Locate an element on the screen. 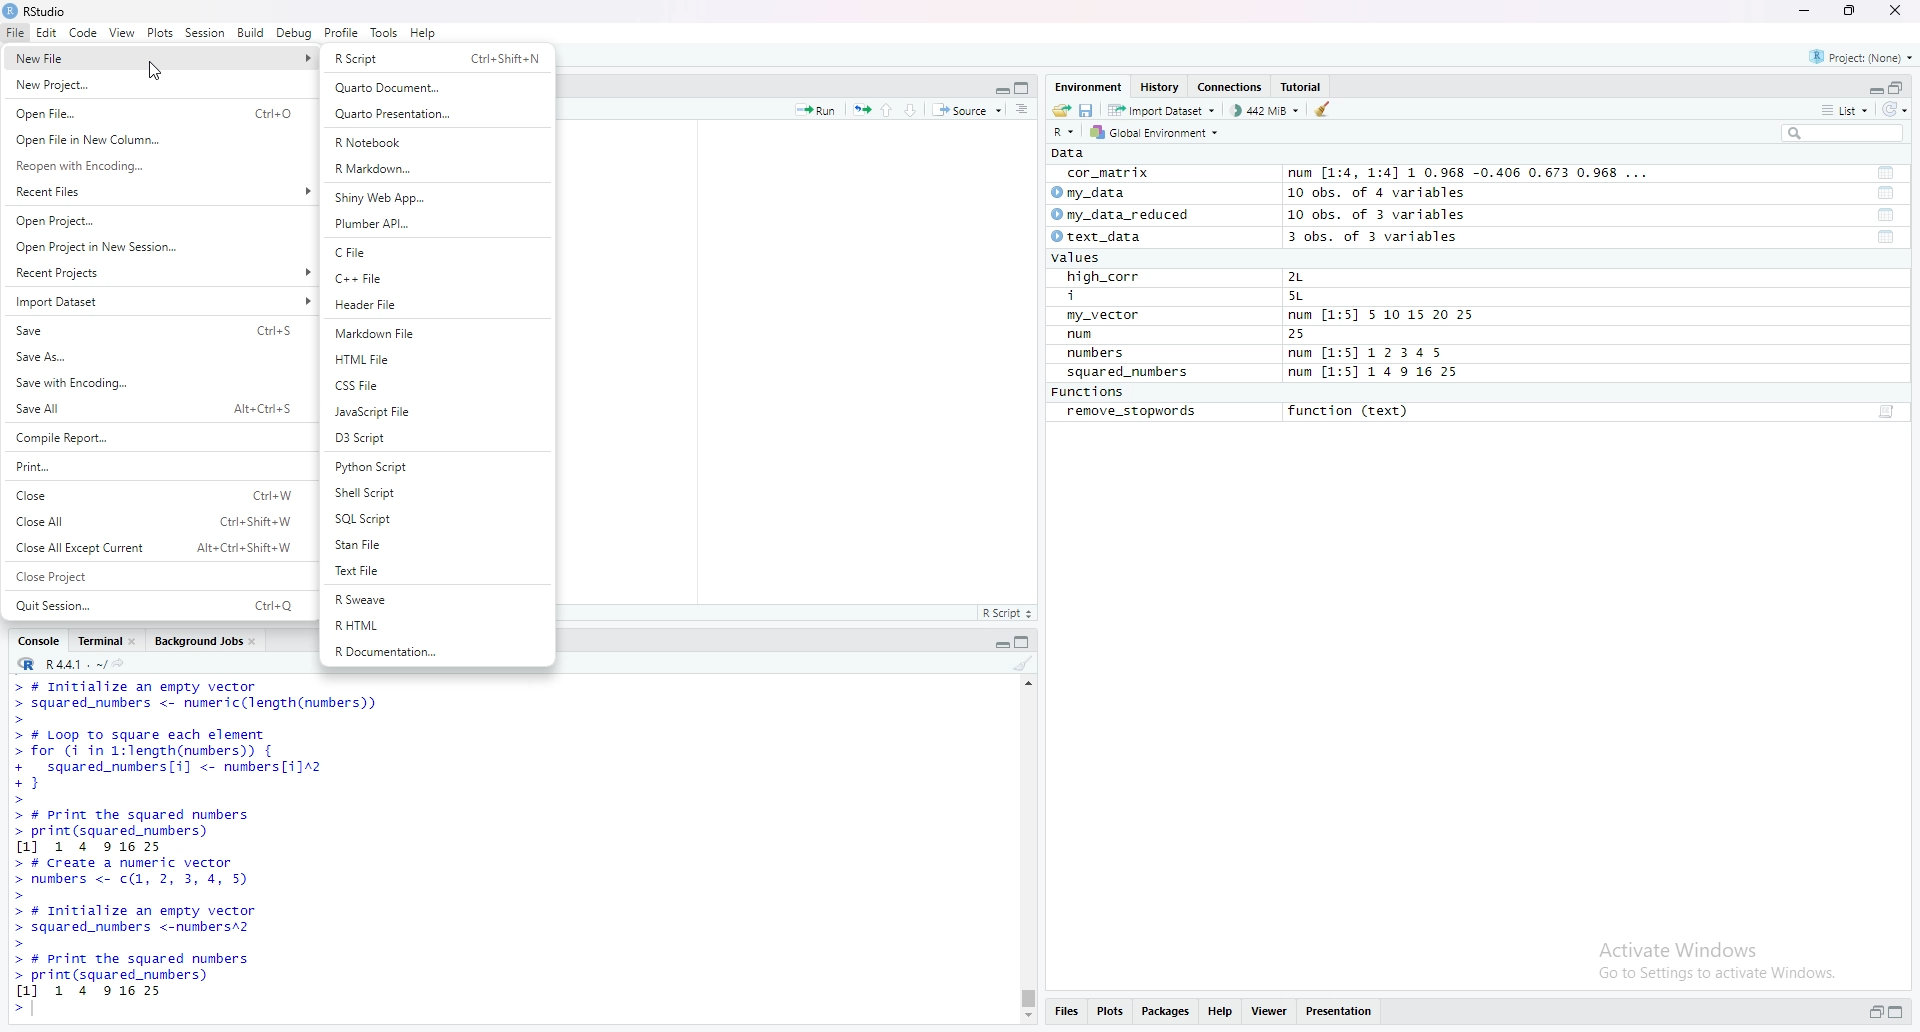 The width and height of the screenshot is (1920, 1032). Close Ctrl+W is located at coordinates (155, 495).